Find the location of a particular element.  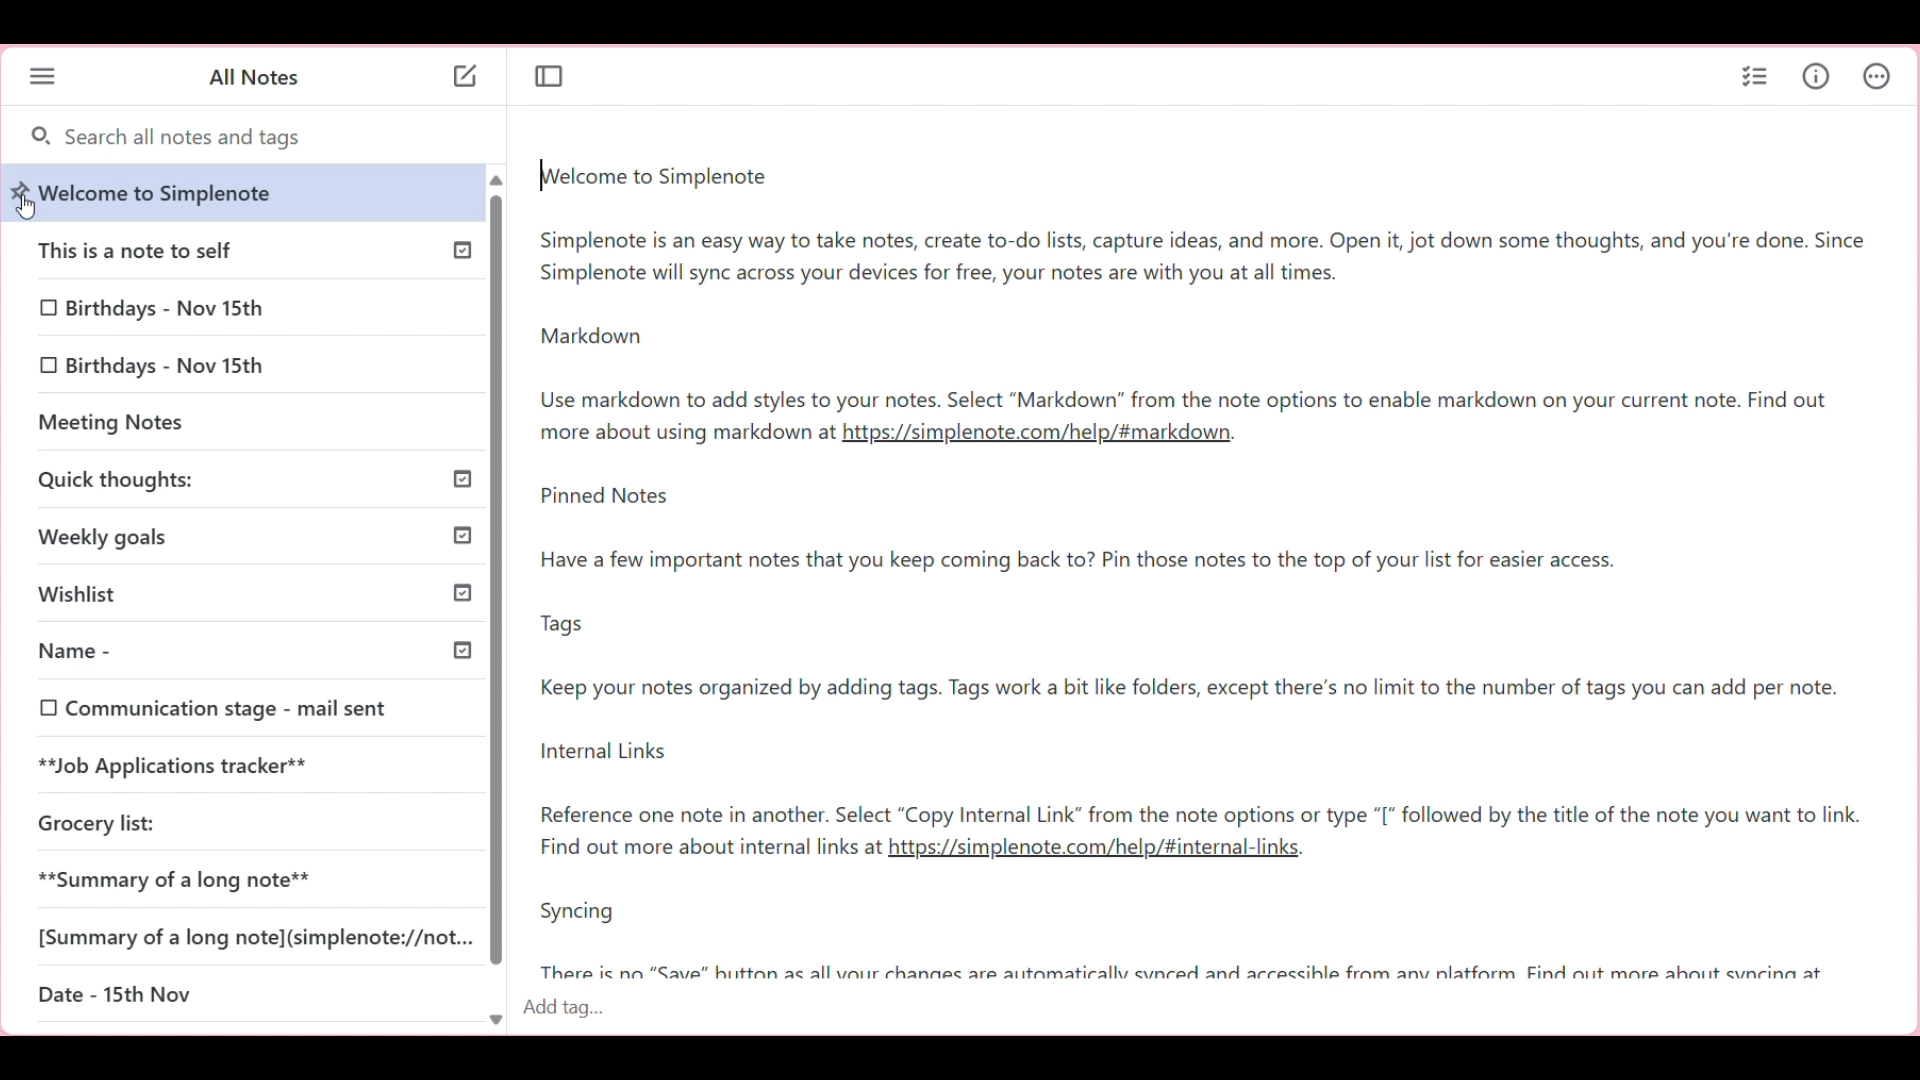

Syncing is located at coordinates (1179, 938).